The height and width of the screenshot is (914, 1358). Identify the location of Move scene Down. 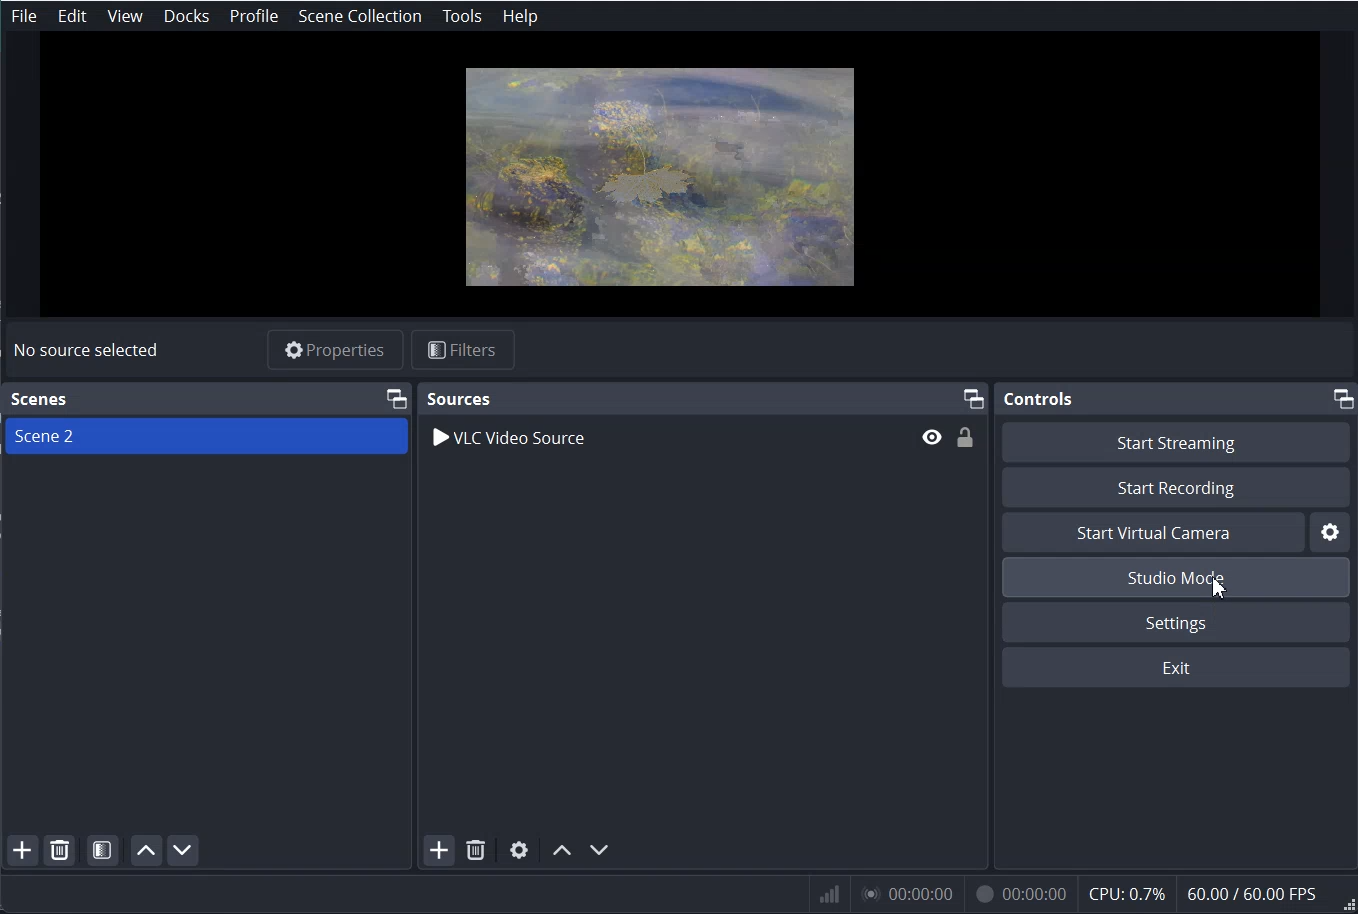
(183, 849).